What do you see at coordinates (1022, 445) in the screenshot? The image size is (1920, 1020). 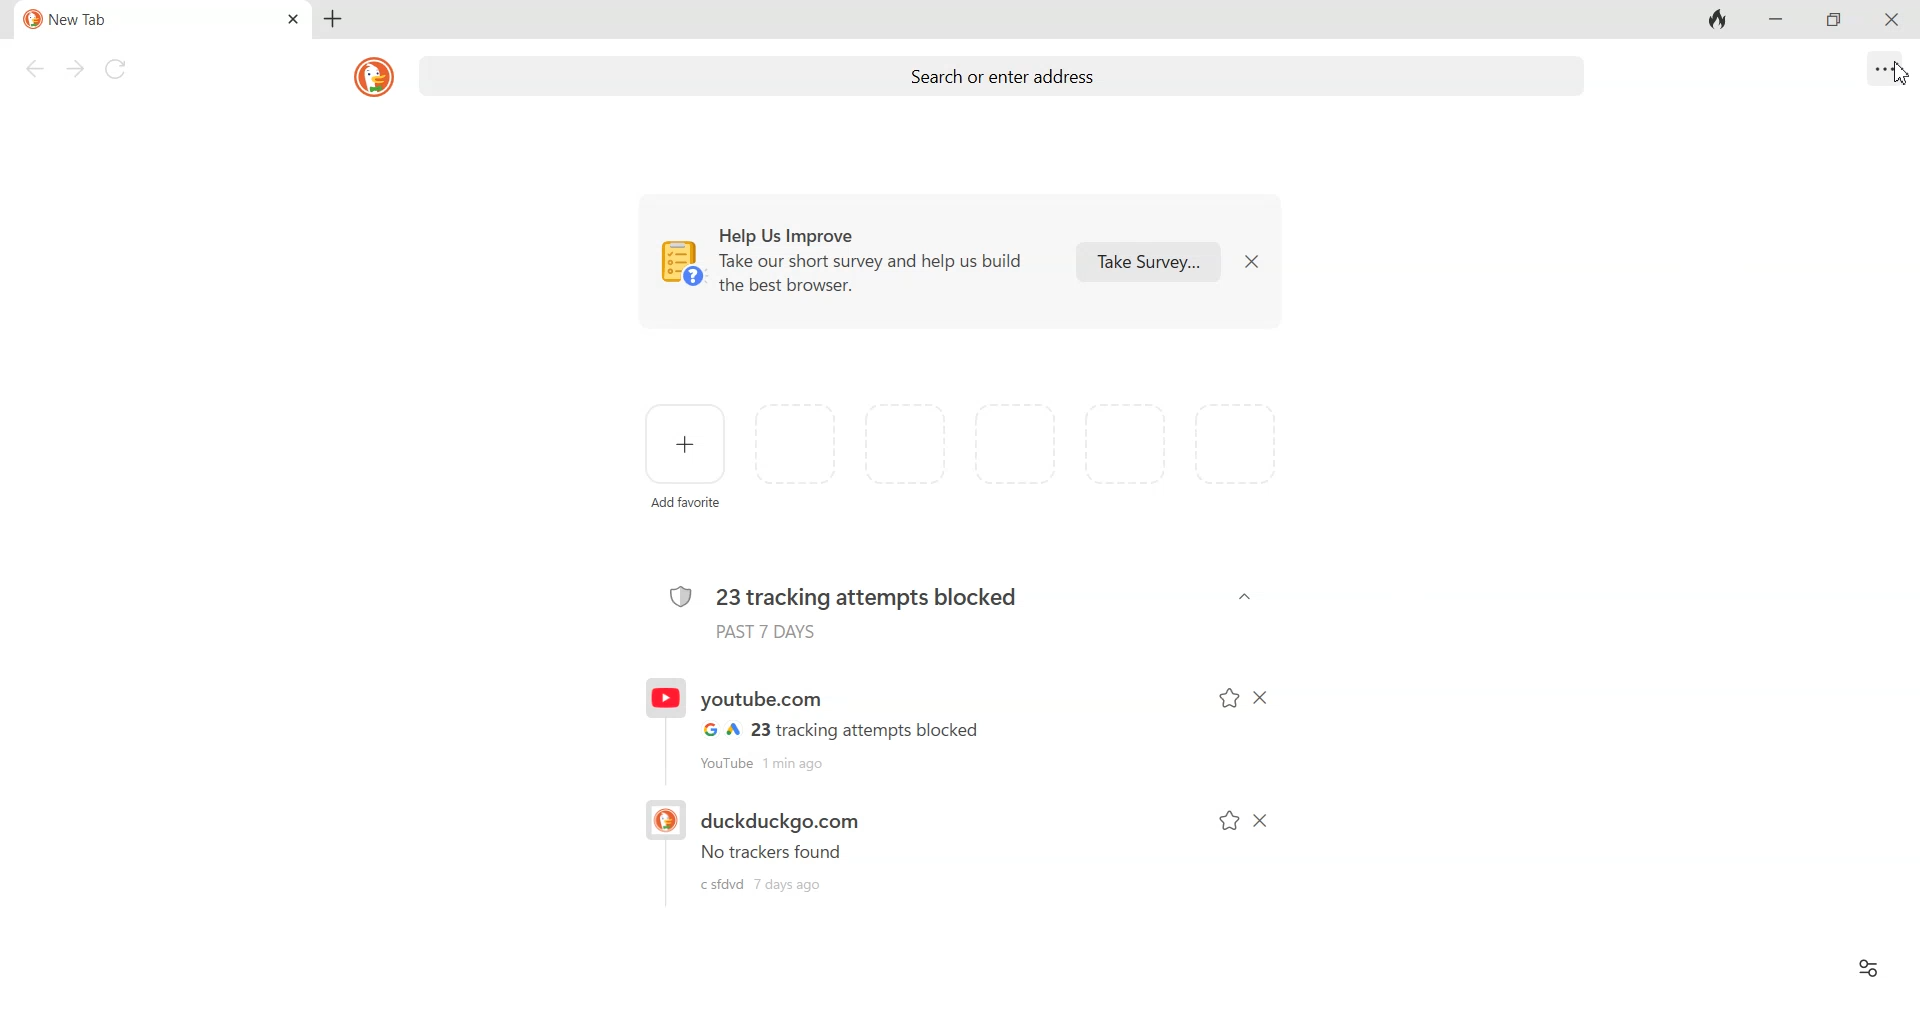 I see `space for favorites` at bounding box center [1022, 445].